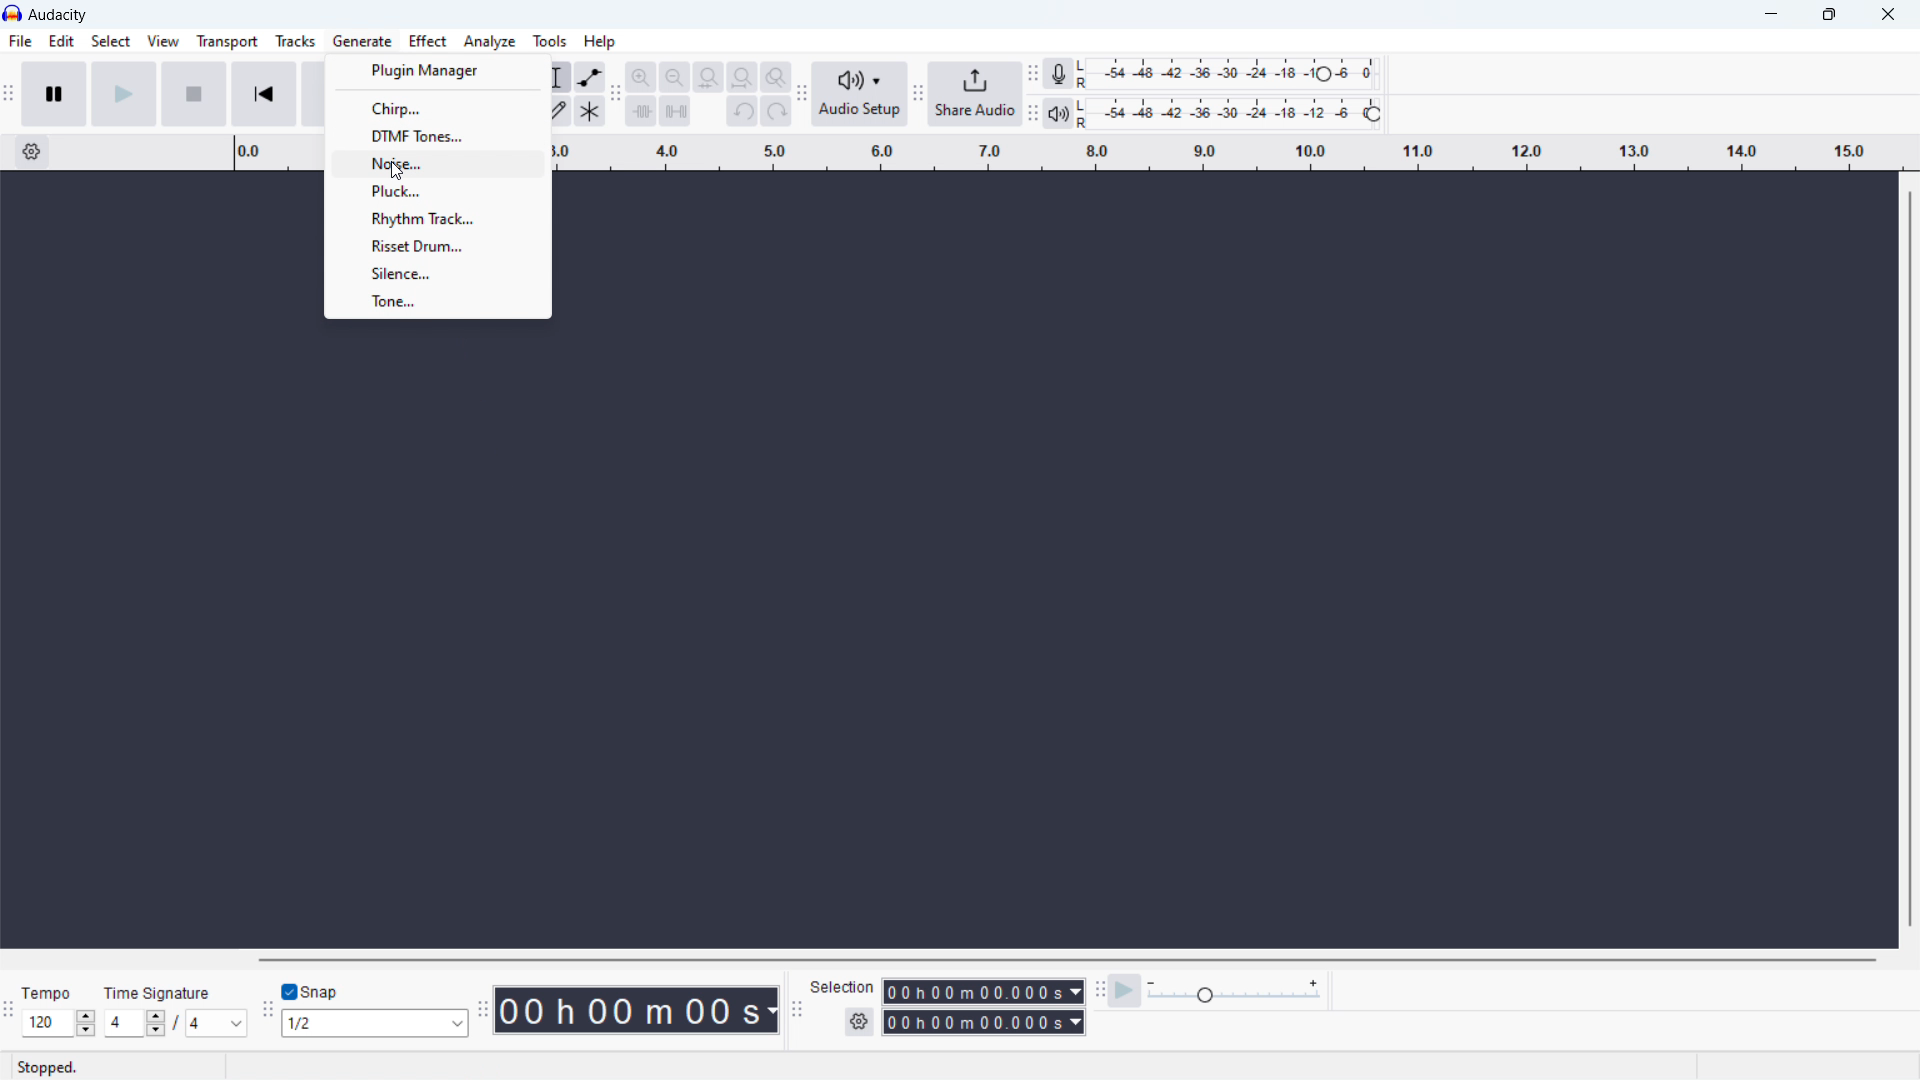  What do you see at coordinates (295, 41) in the screenshot?
I see `tracks` at bounding box center [295, 41].